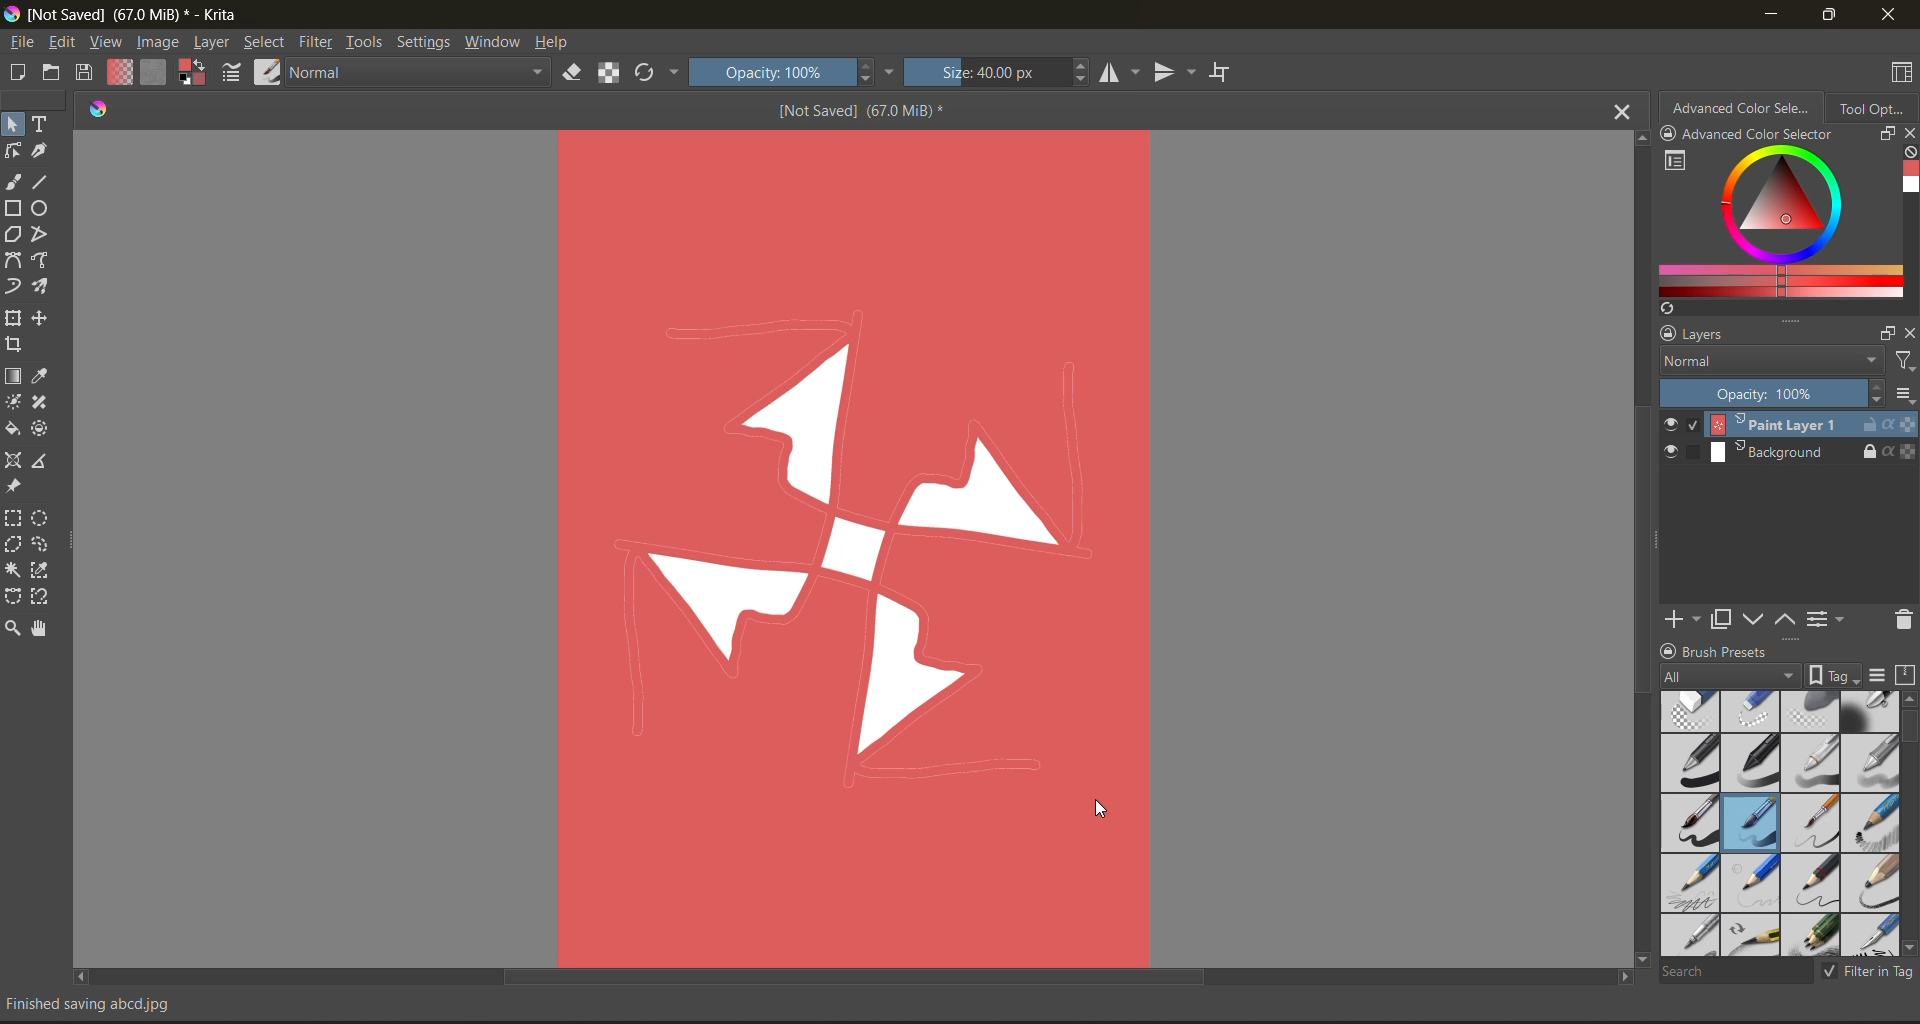 This screenshot has height=1024, width=1920. I want to click on tools, so click(39, 628).